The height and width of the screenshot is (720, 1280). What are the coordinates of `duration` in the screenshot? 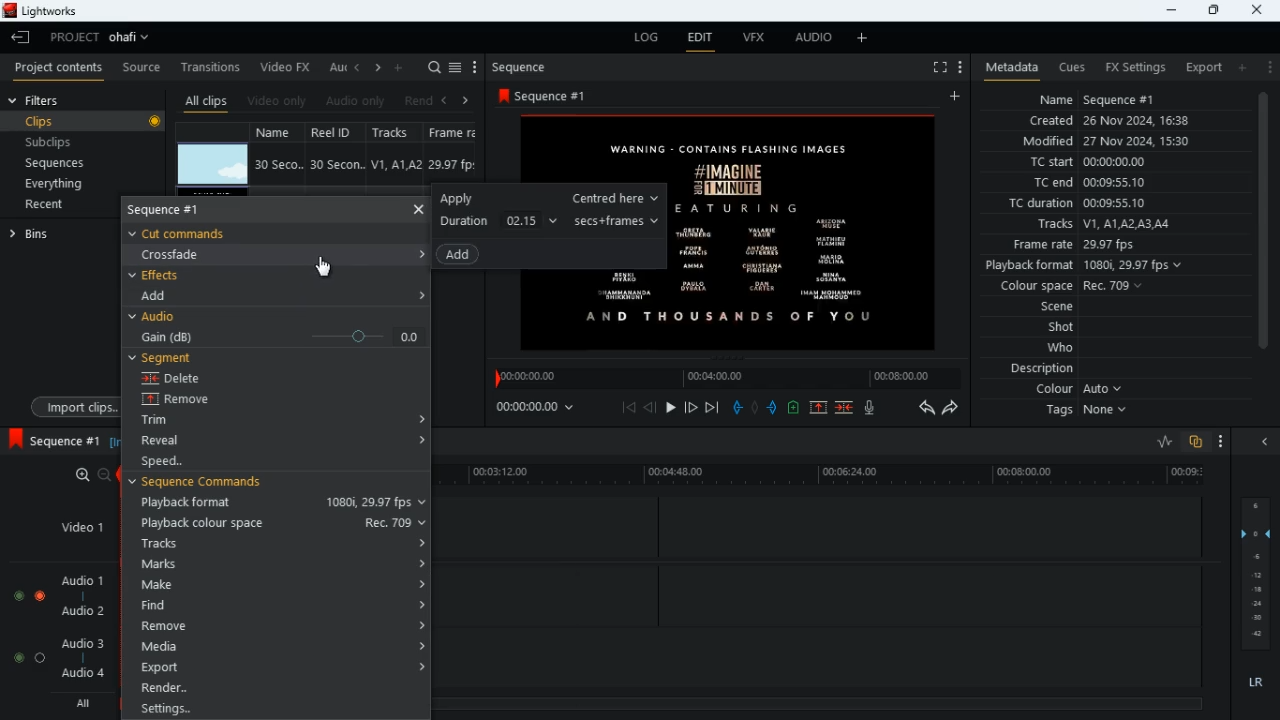 It's located at (502, 219).